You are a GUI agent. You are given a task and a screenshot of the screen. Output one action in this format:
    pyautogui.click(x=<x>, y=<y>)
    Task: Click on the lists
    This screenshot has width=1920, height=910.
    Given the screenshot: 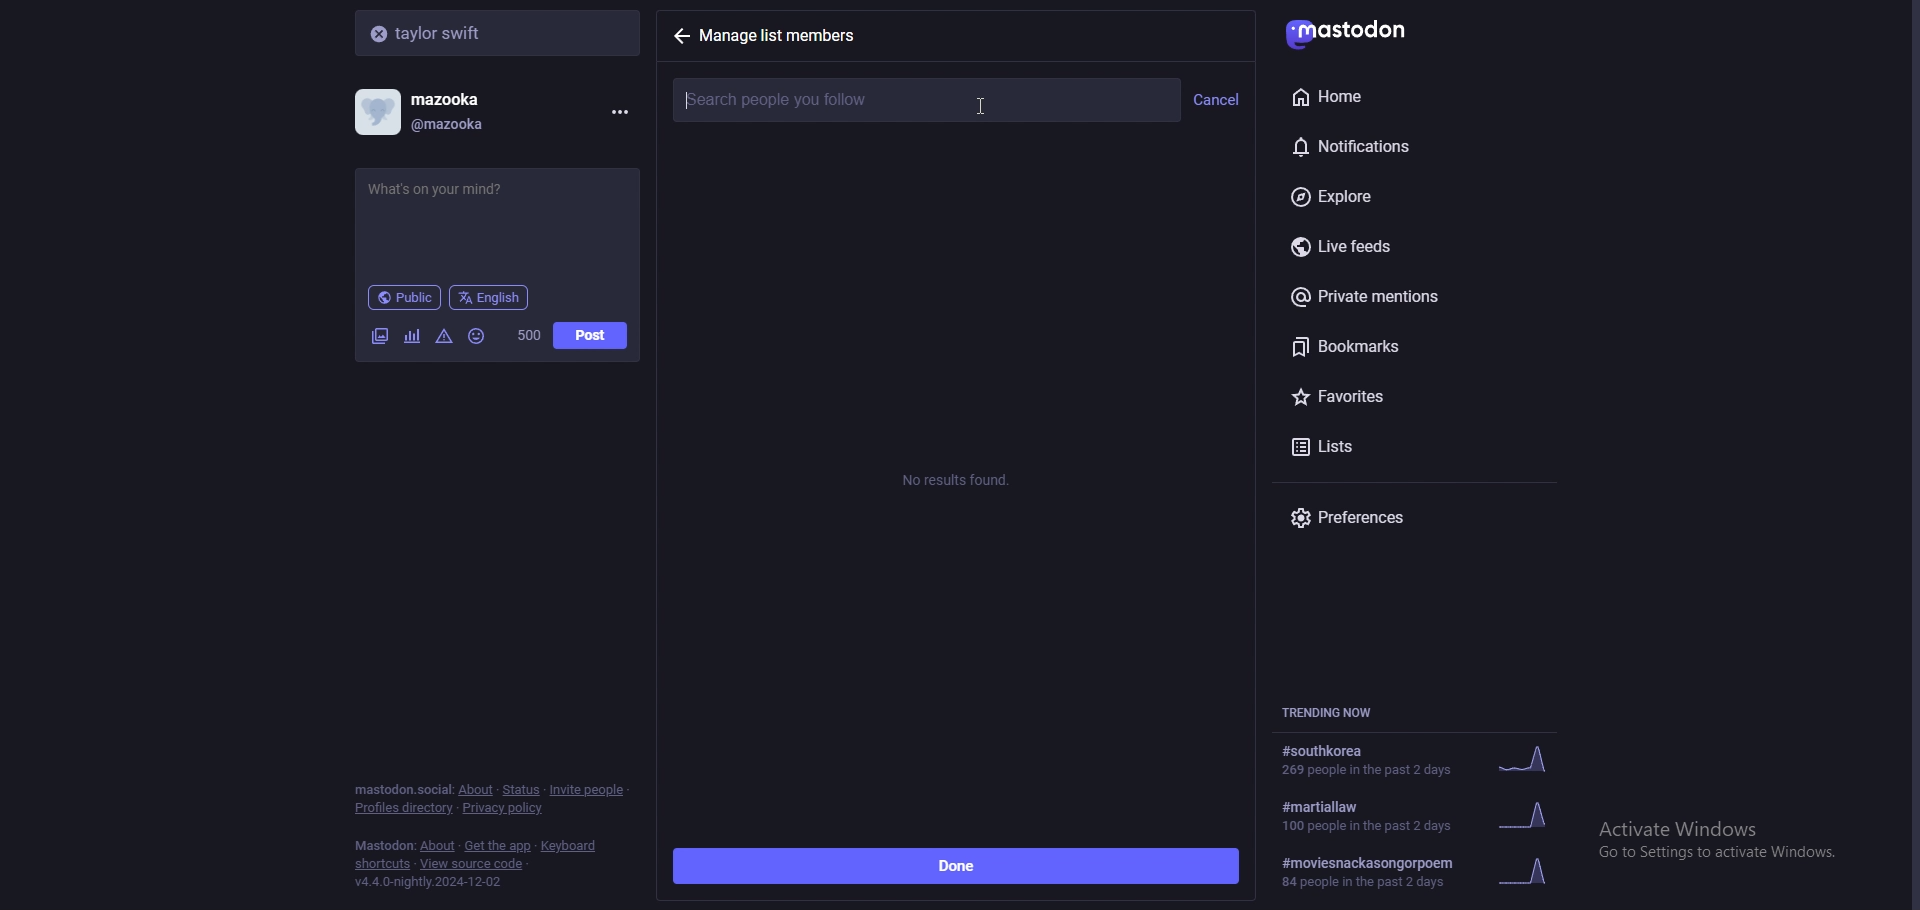 What is the action you would take?
    pyautogui.click(x=1369, y=444)
    